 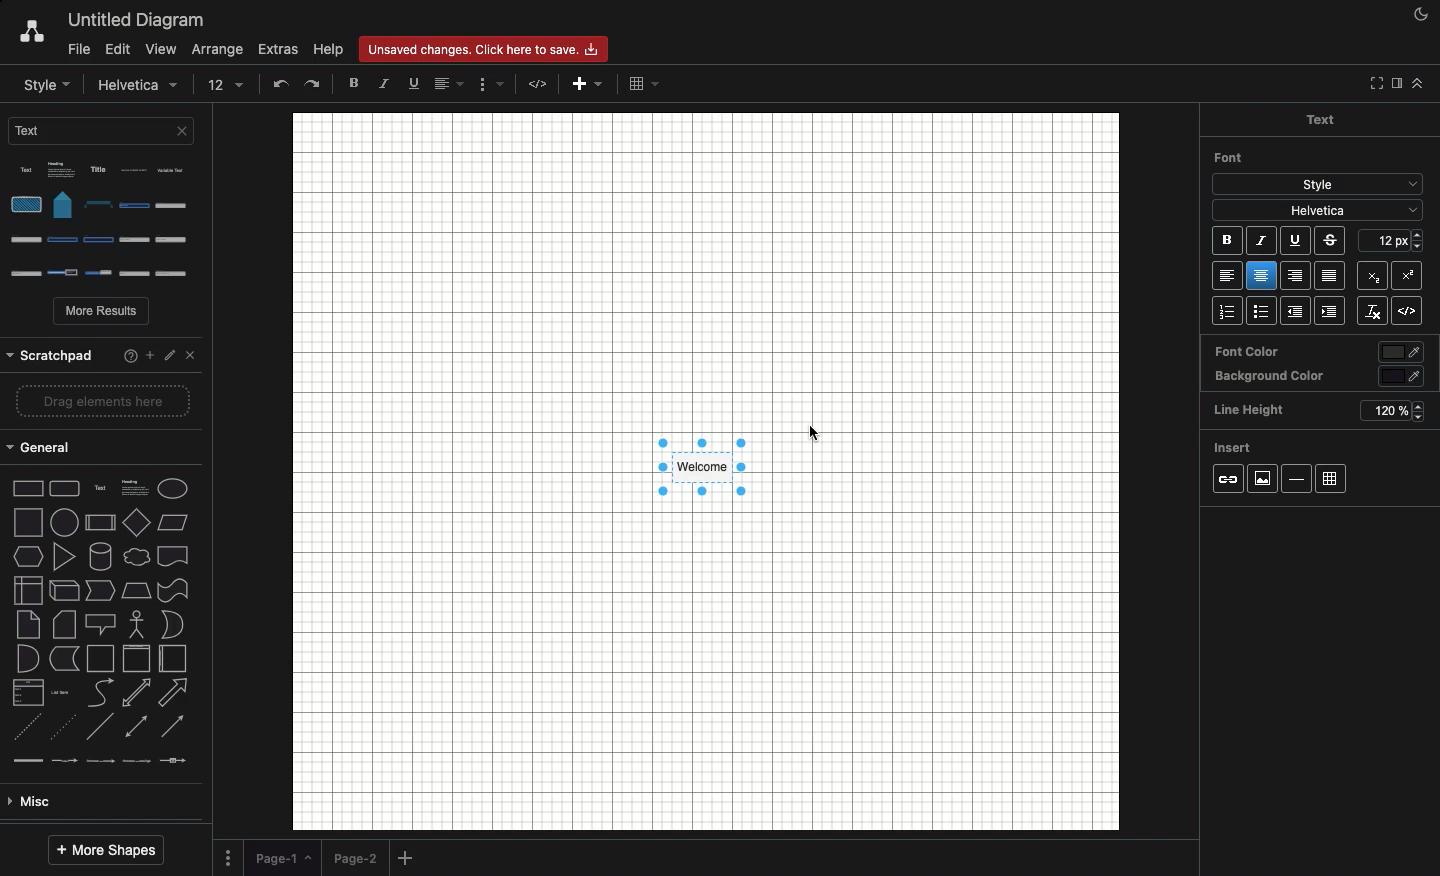 I want to click on To back, so click(x=386, y=83).